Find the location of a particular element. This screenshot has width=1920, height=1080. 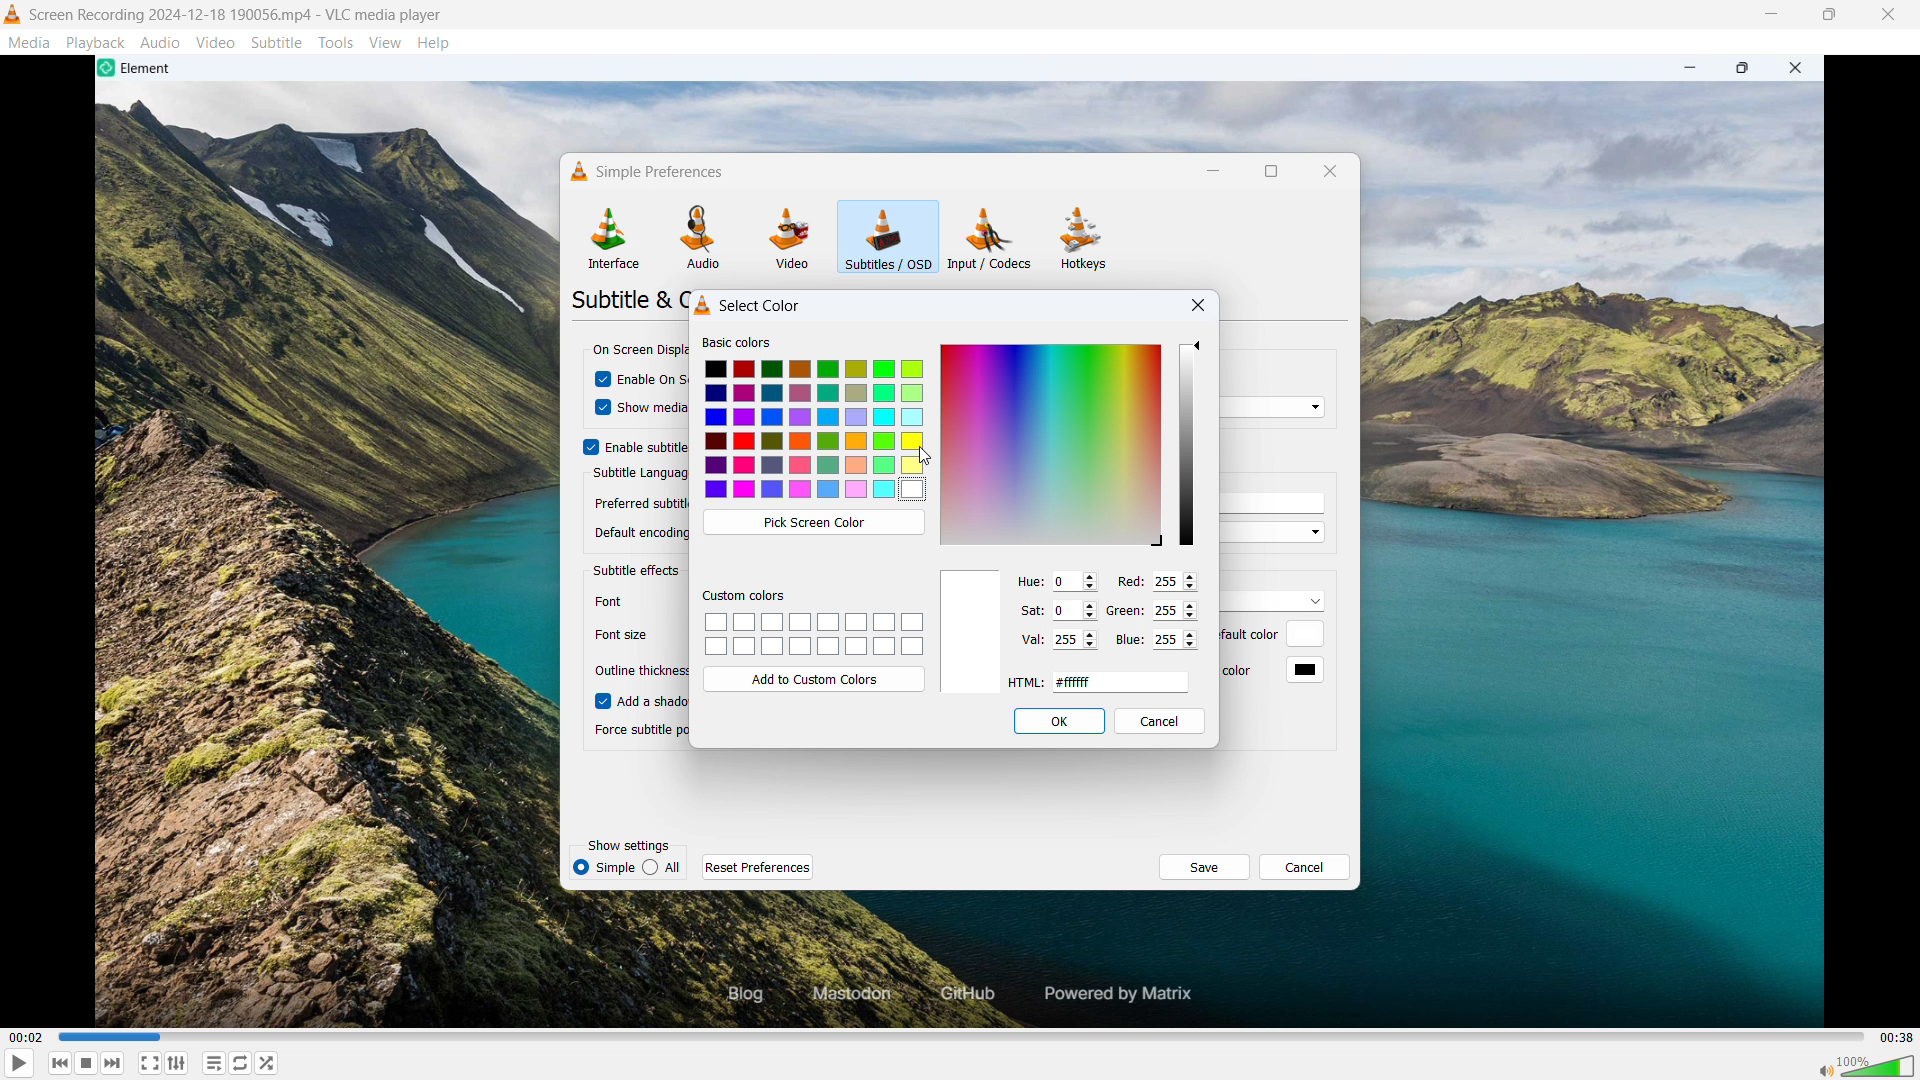

Basic colour  is located at coordinates (736, 342).